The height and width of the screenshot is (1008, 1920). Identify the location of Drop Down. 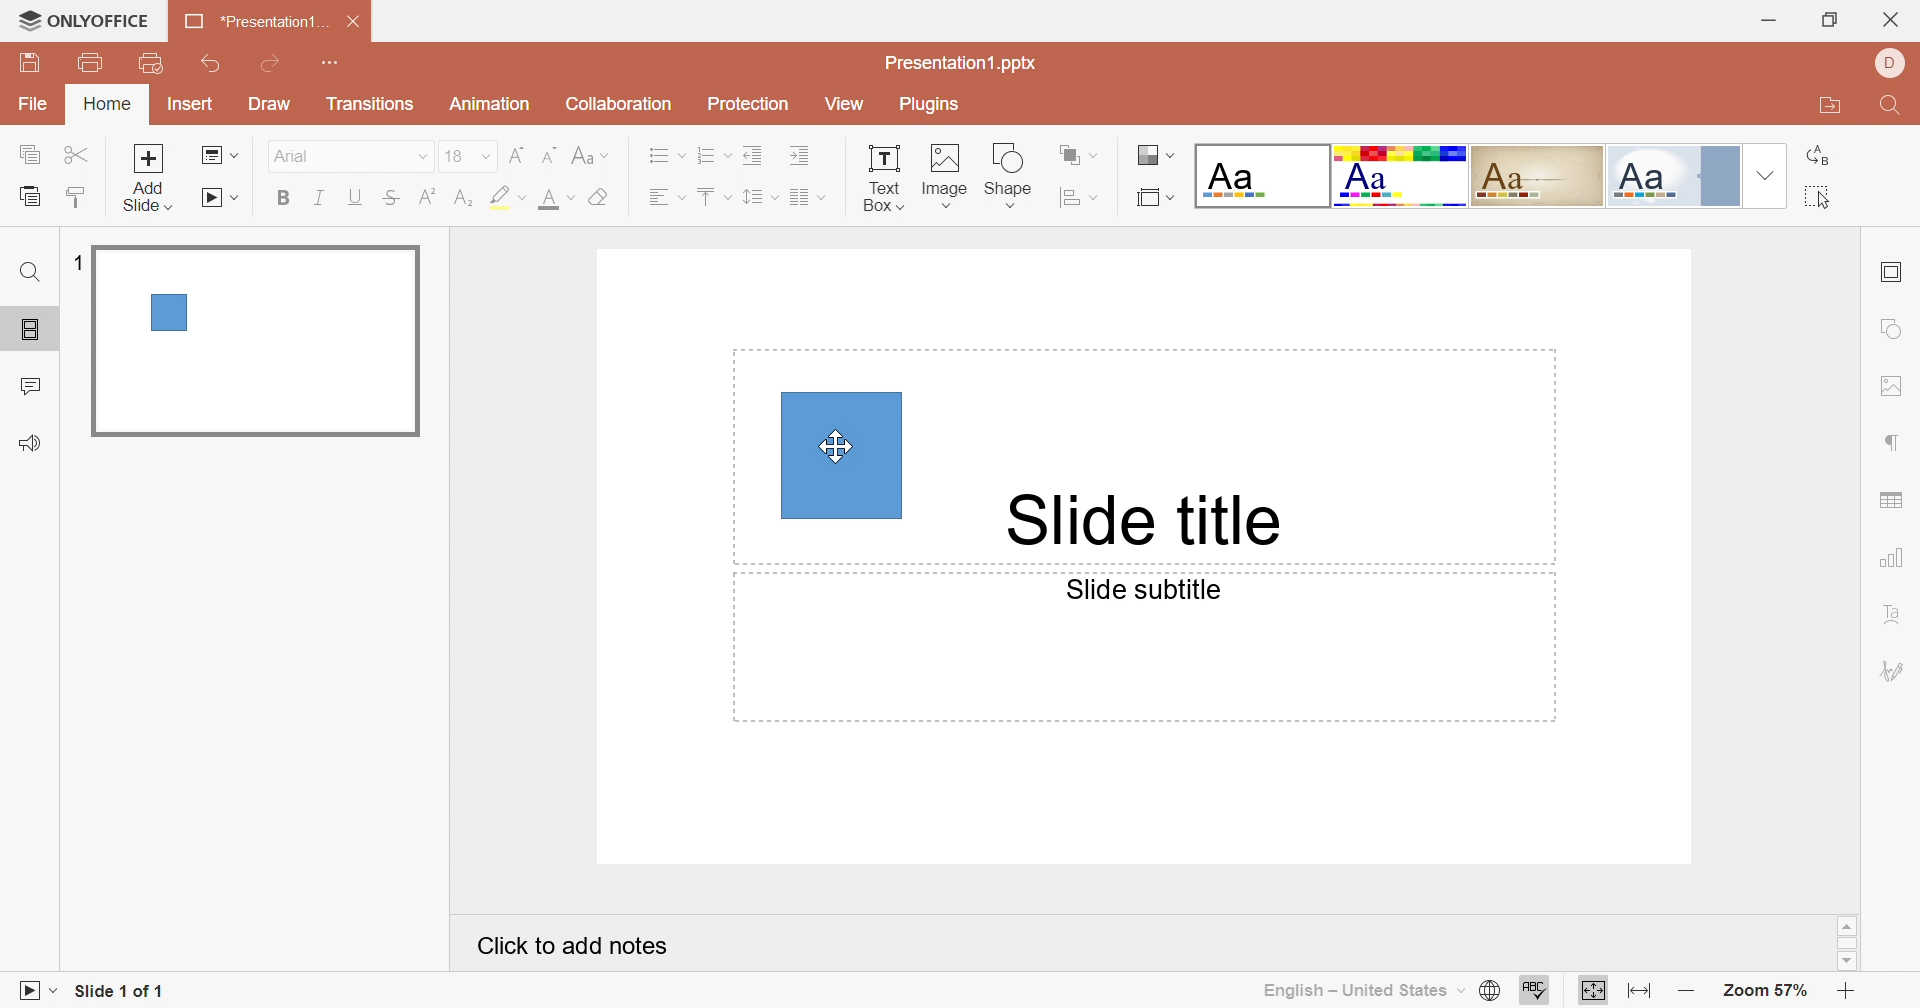
(1768, 178).